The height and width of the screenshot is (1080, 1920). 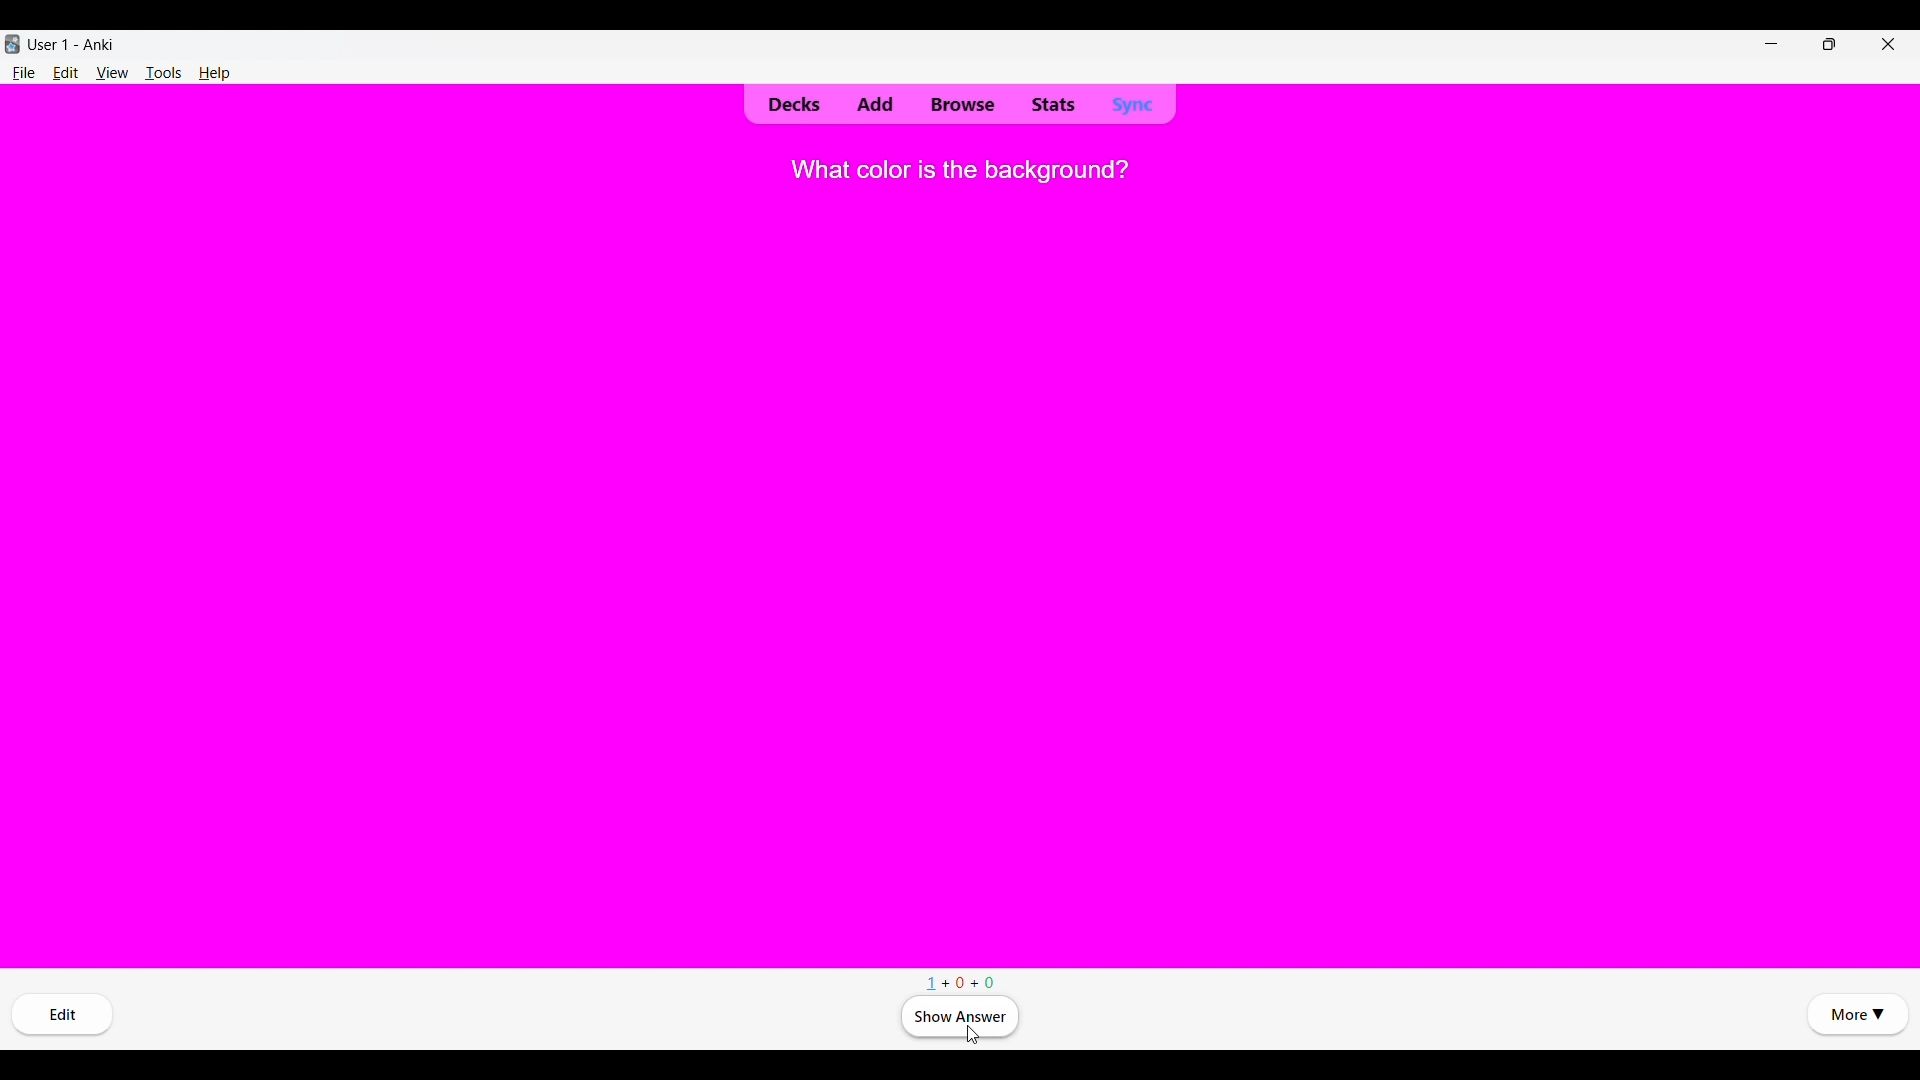 What do you see at coordinates (71, 44) in the screenshot?
I see `User and software name` at bounding box center [71, 44].